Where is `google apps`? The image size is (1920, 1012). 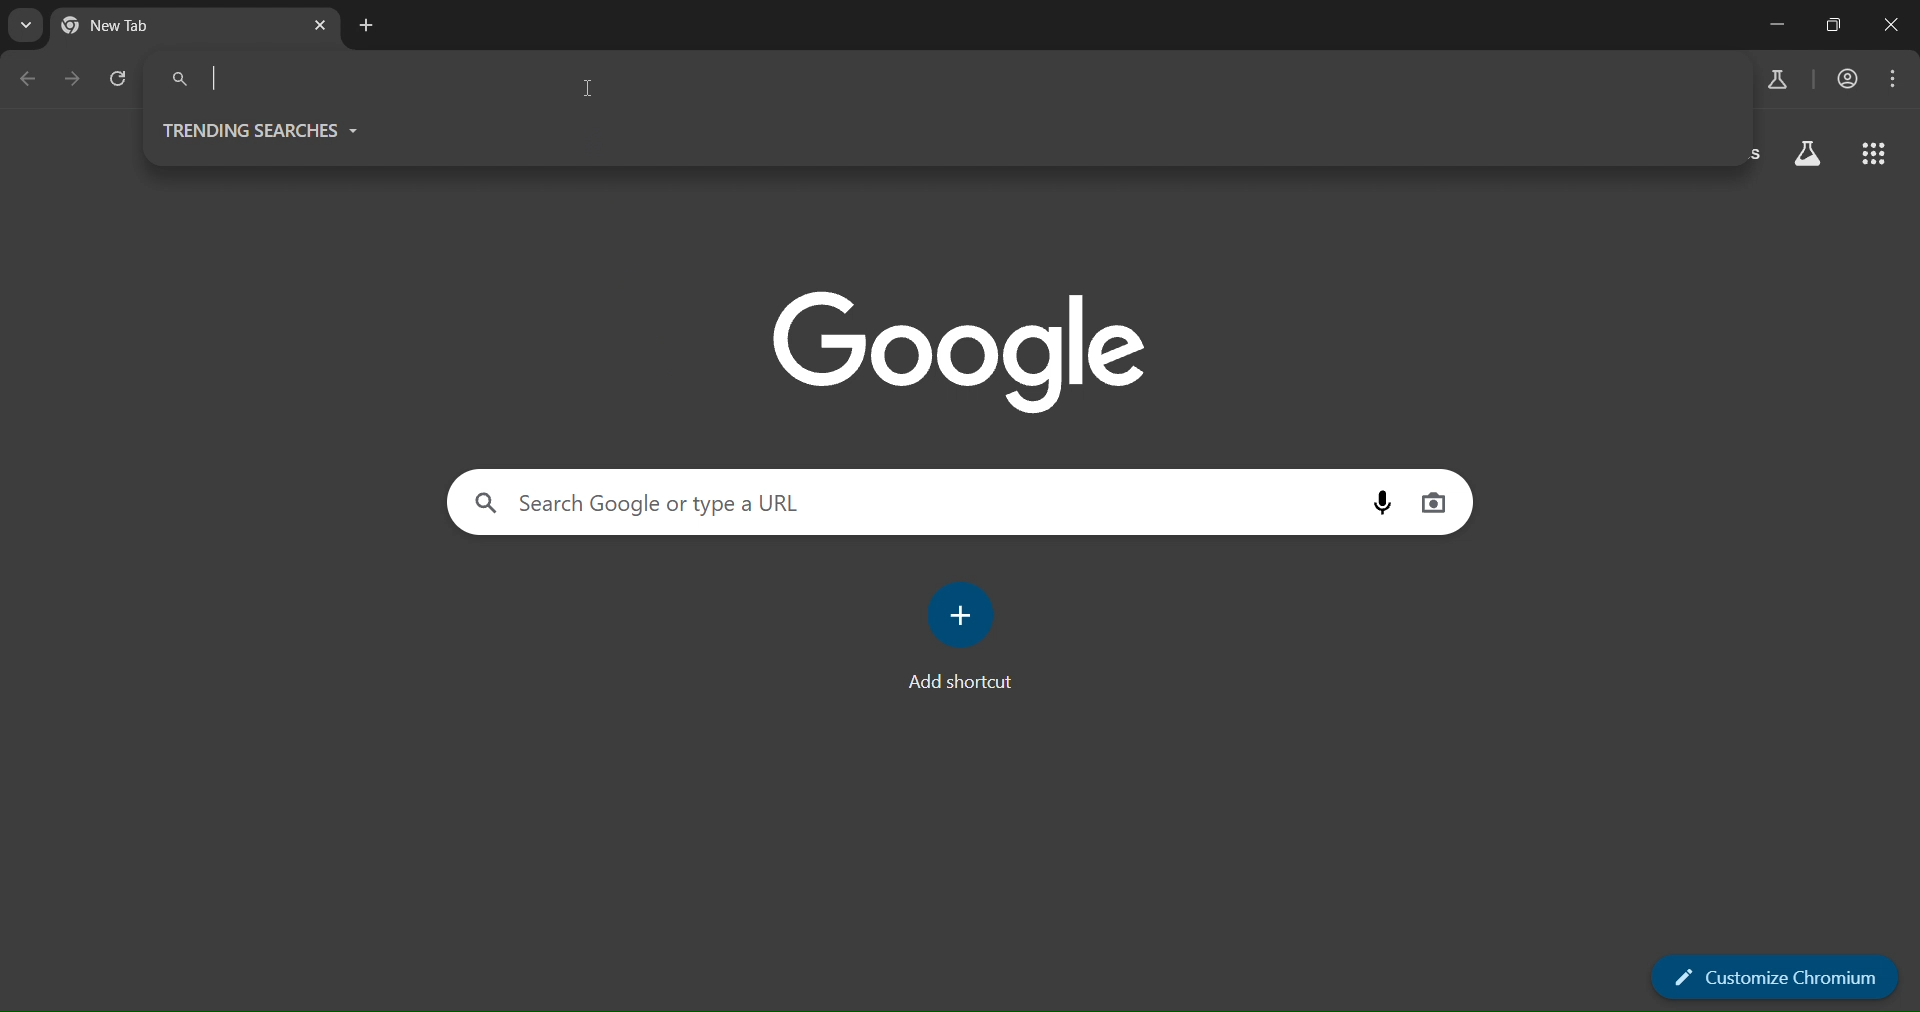 google apps is located at coordinates (1876, 153).